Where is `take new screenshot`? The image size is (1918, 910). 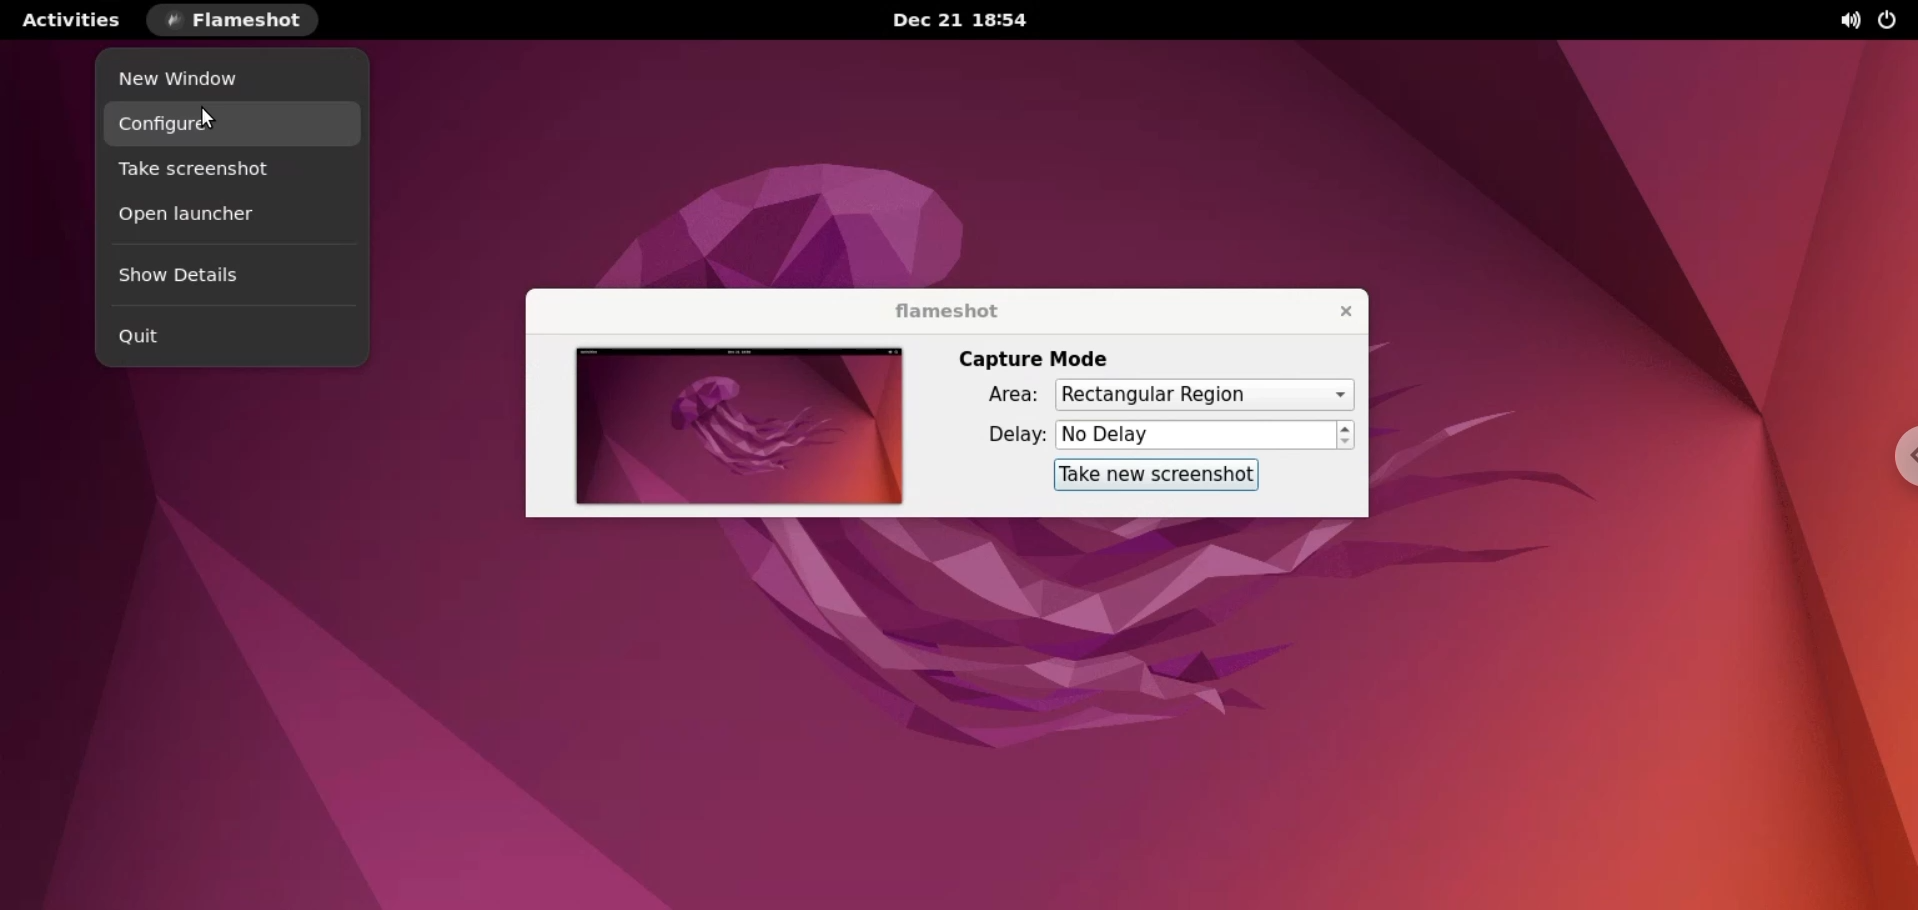 take new screenshot is located at coordinates (1153, 475).